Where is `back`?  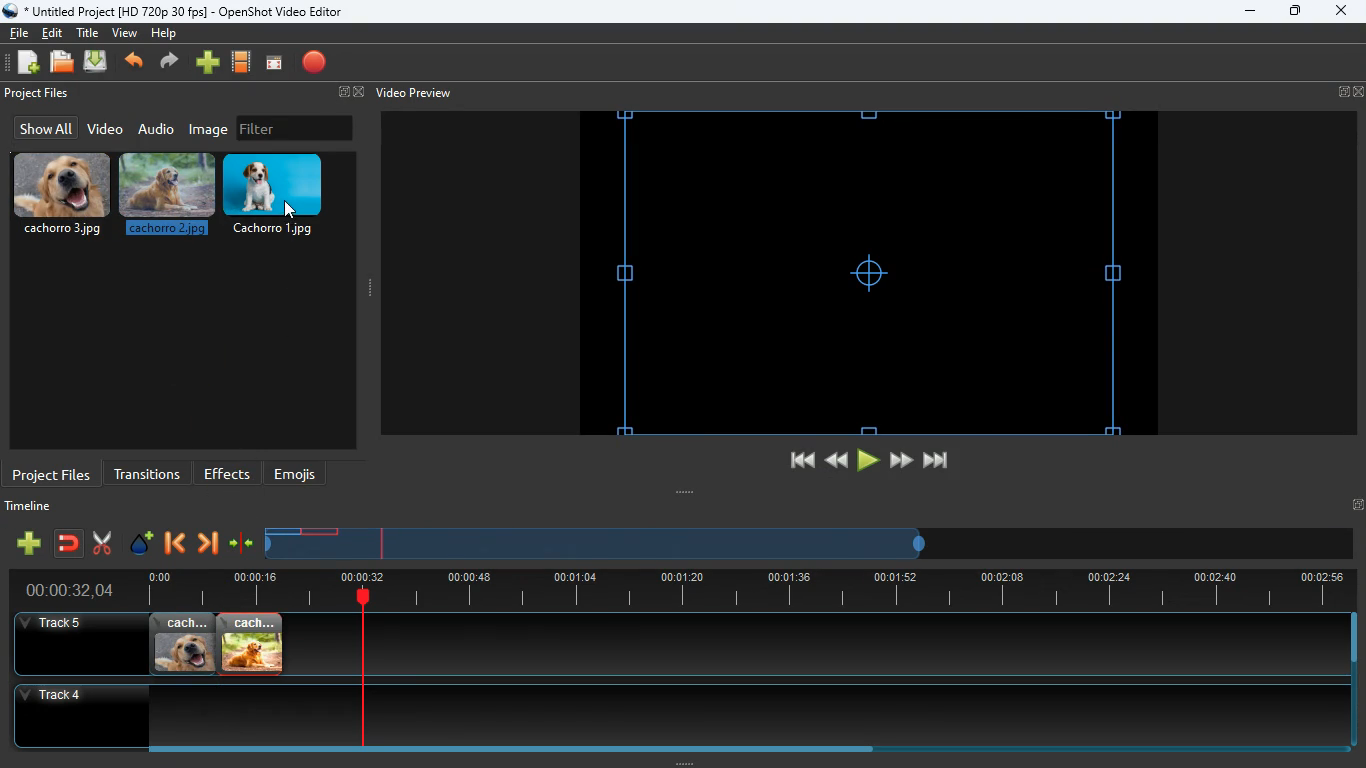
back is located at coordinates (136, 63).